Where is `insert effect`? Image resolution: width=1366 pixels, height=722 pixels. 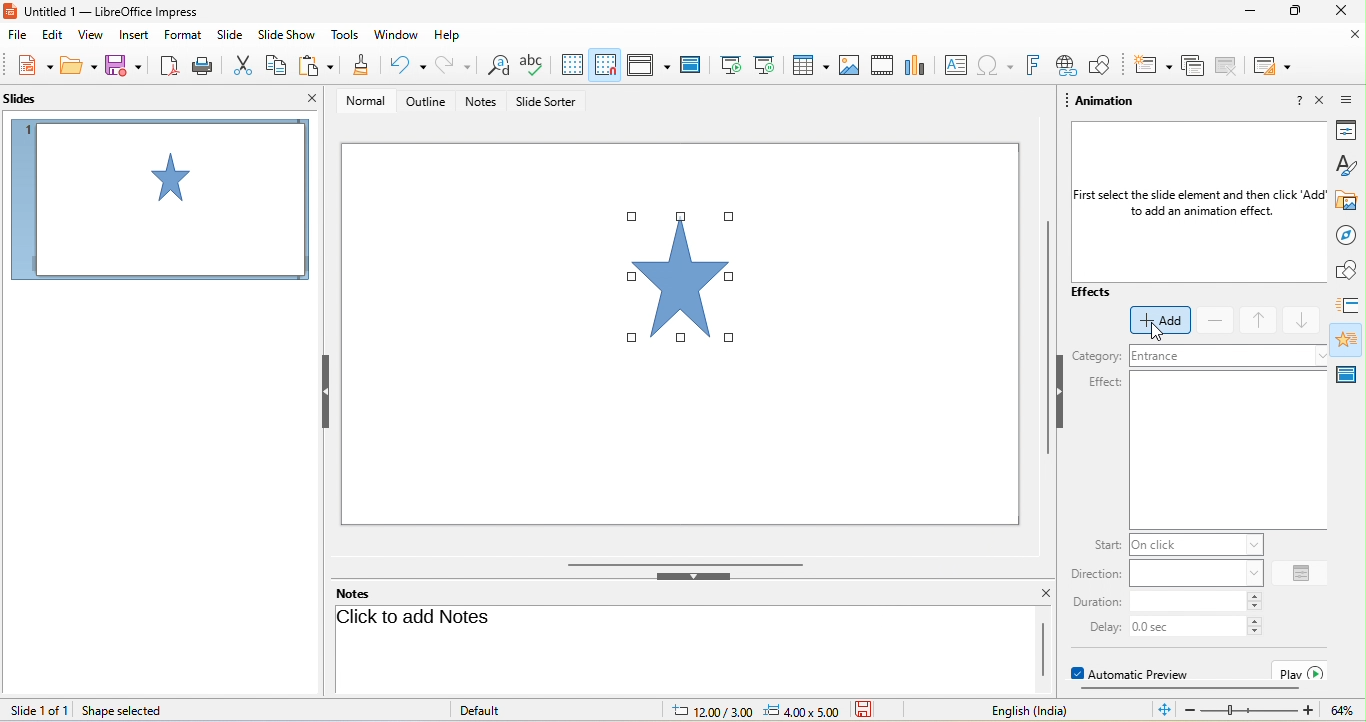 insert effect is located at coordinates (1231, 450).